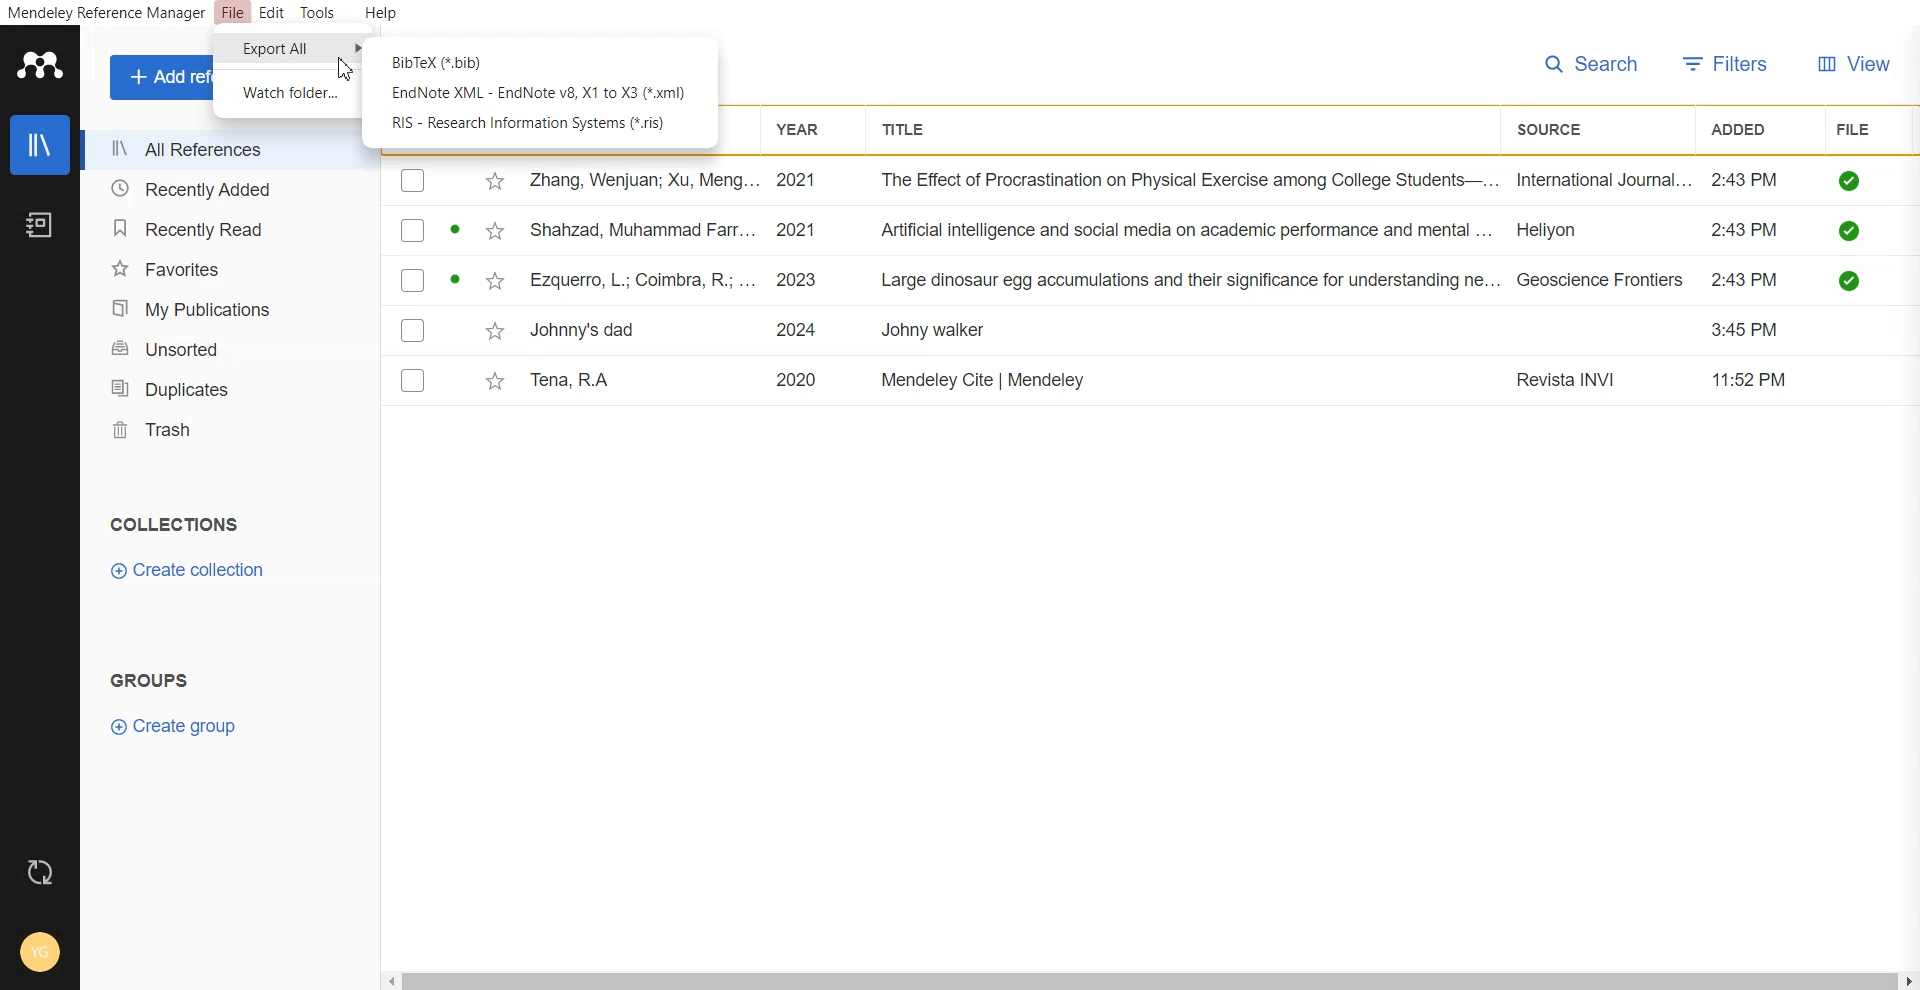 The height and width of the screenshot is (990, 1920). I want to click on Horizontal scroll bar, so click(1151, 980).